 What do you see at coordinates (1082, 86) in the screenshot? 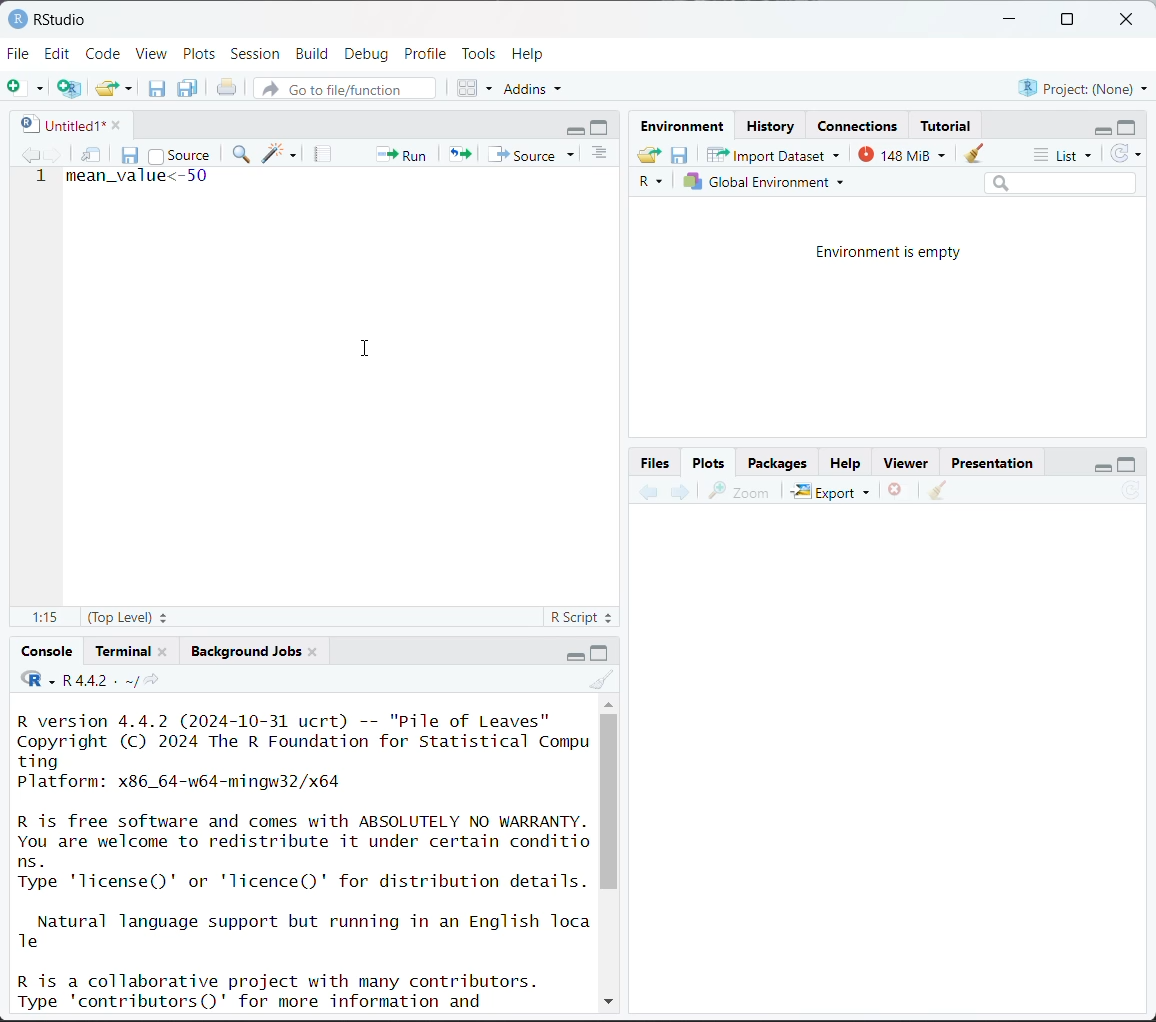
I see `Project:(None)` at bounding box center [1082, 86].